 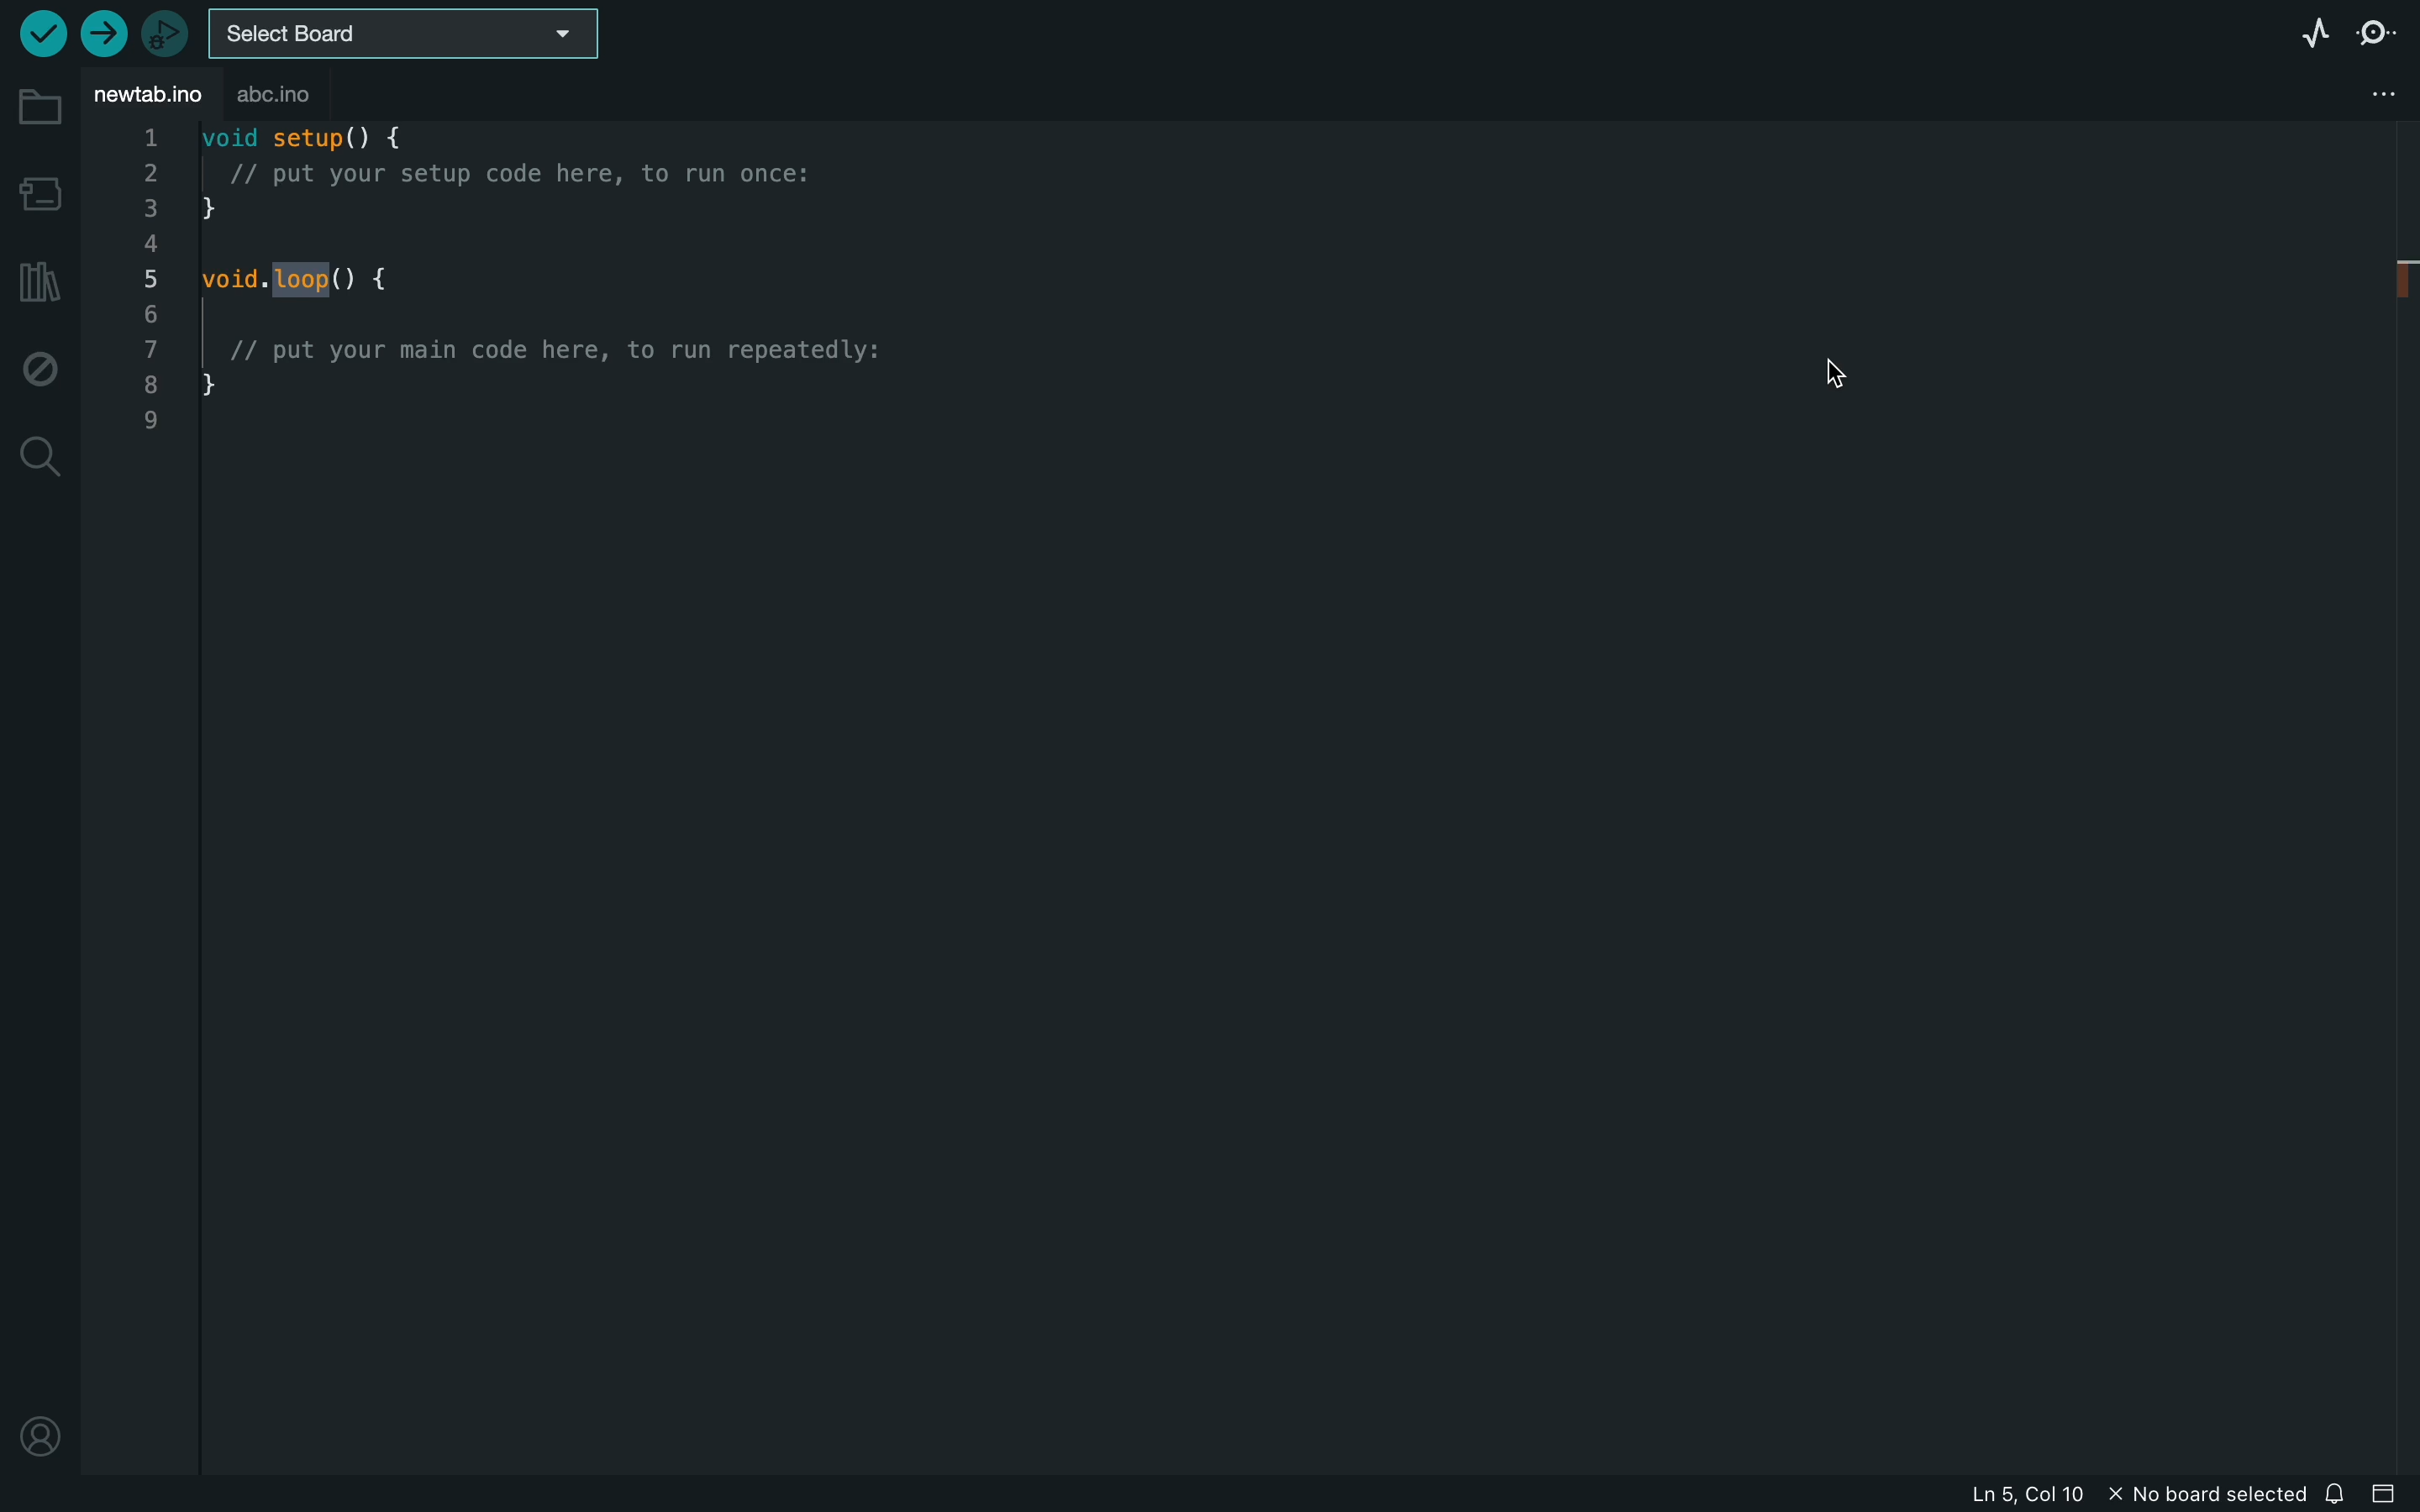 What do you see at coordinates (40, 1432) in the screenshot?
I see `profile` at bounding box center [40, 1432].